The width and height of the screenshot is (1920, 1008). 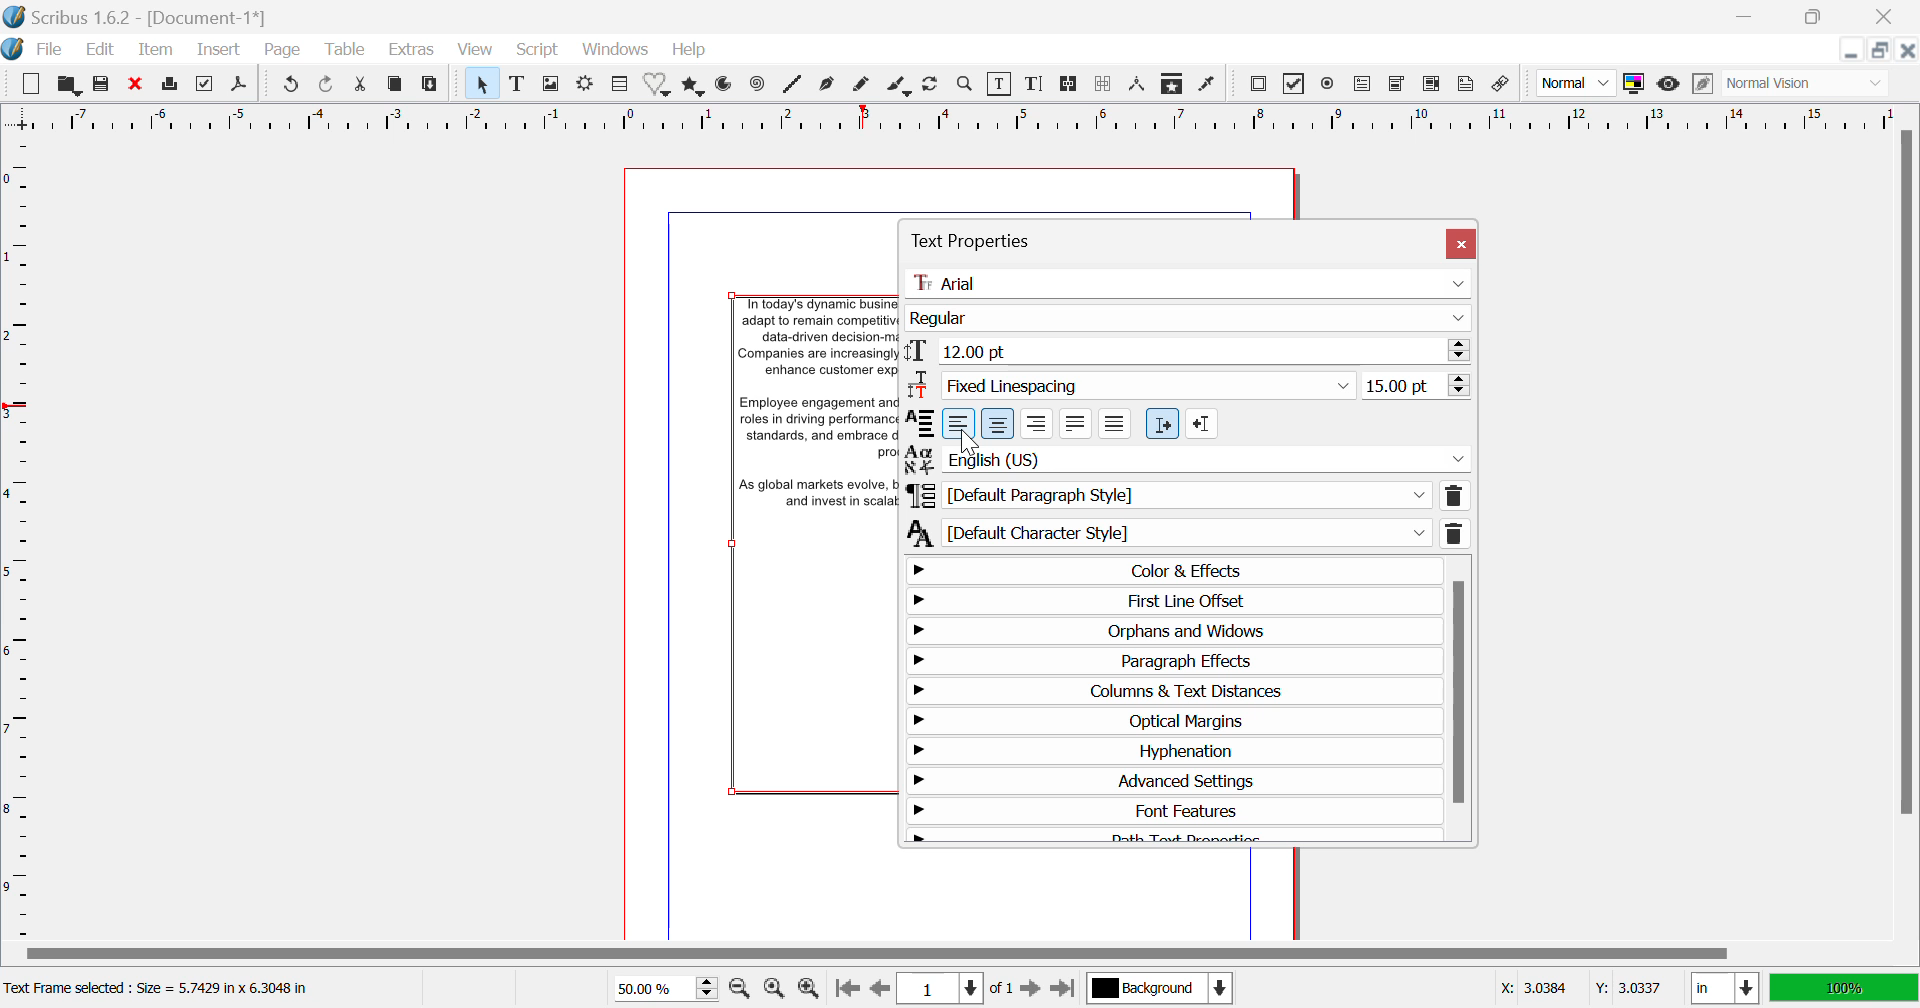 I want to click on Alignment, so click(x=919, y=426).